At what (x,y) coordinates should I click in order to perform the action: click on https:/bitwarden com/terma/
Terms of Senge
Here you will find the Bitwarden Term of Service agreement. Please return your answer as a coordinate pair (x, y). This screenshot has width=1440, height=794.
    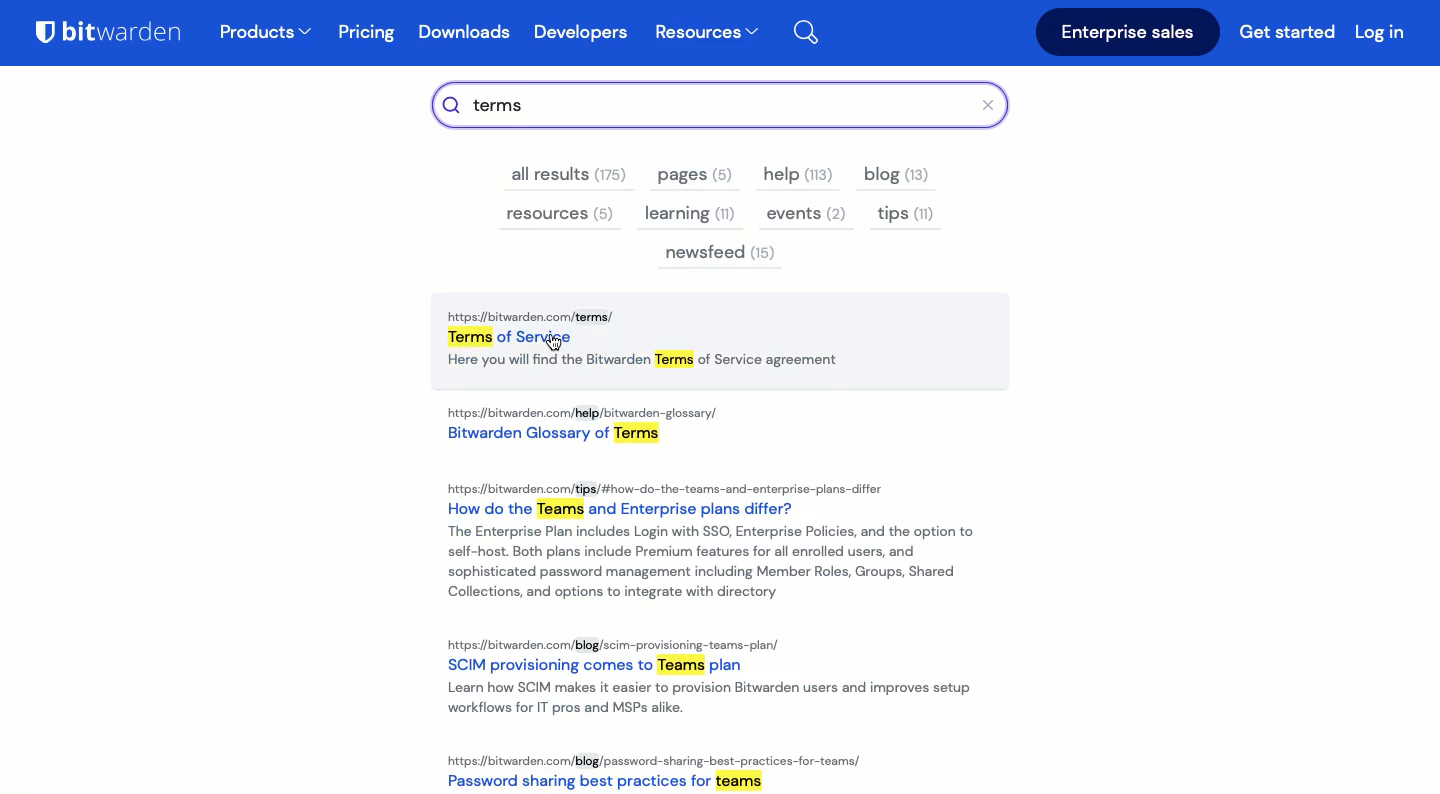
    Looking at the image, I should click on (725, 343).